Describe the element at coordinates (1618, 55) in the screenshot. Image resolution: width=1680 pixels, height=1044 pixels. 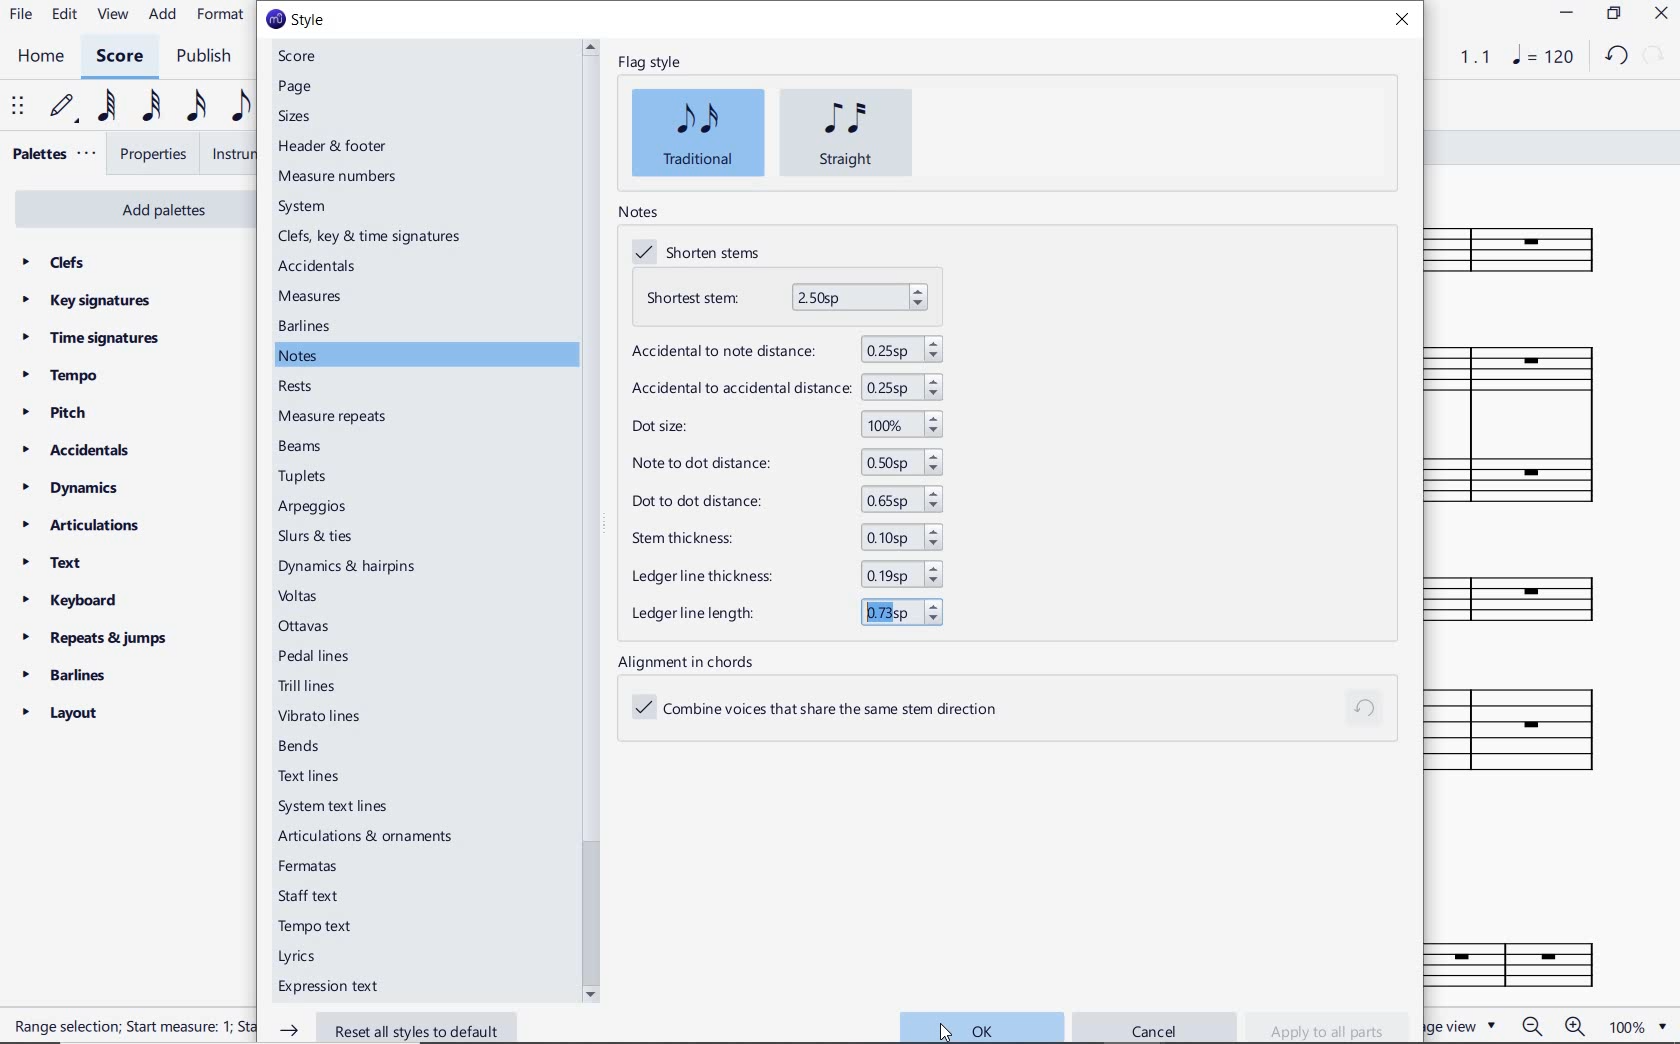
I see `UNDO` at that location.